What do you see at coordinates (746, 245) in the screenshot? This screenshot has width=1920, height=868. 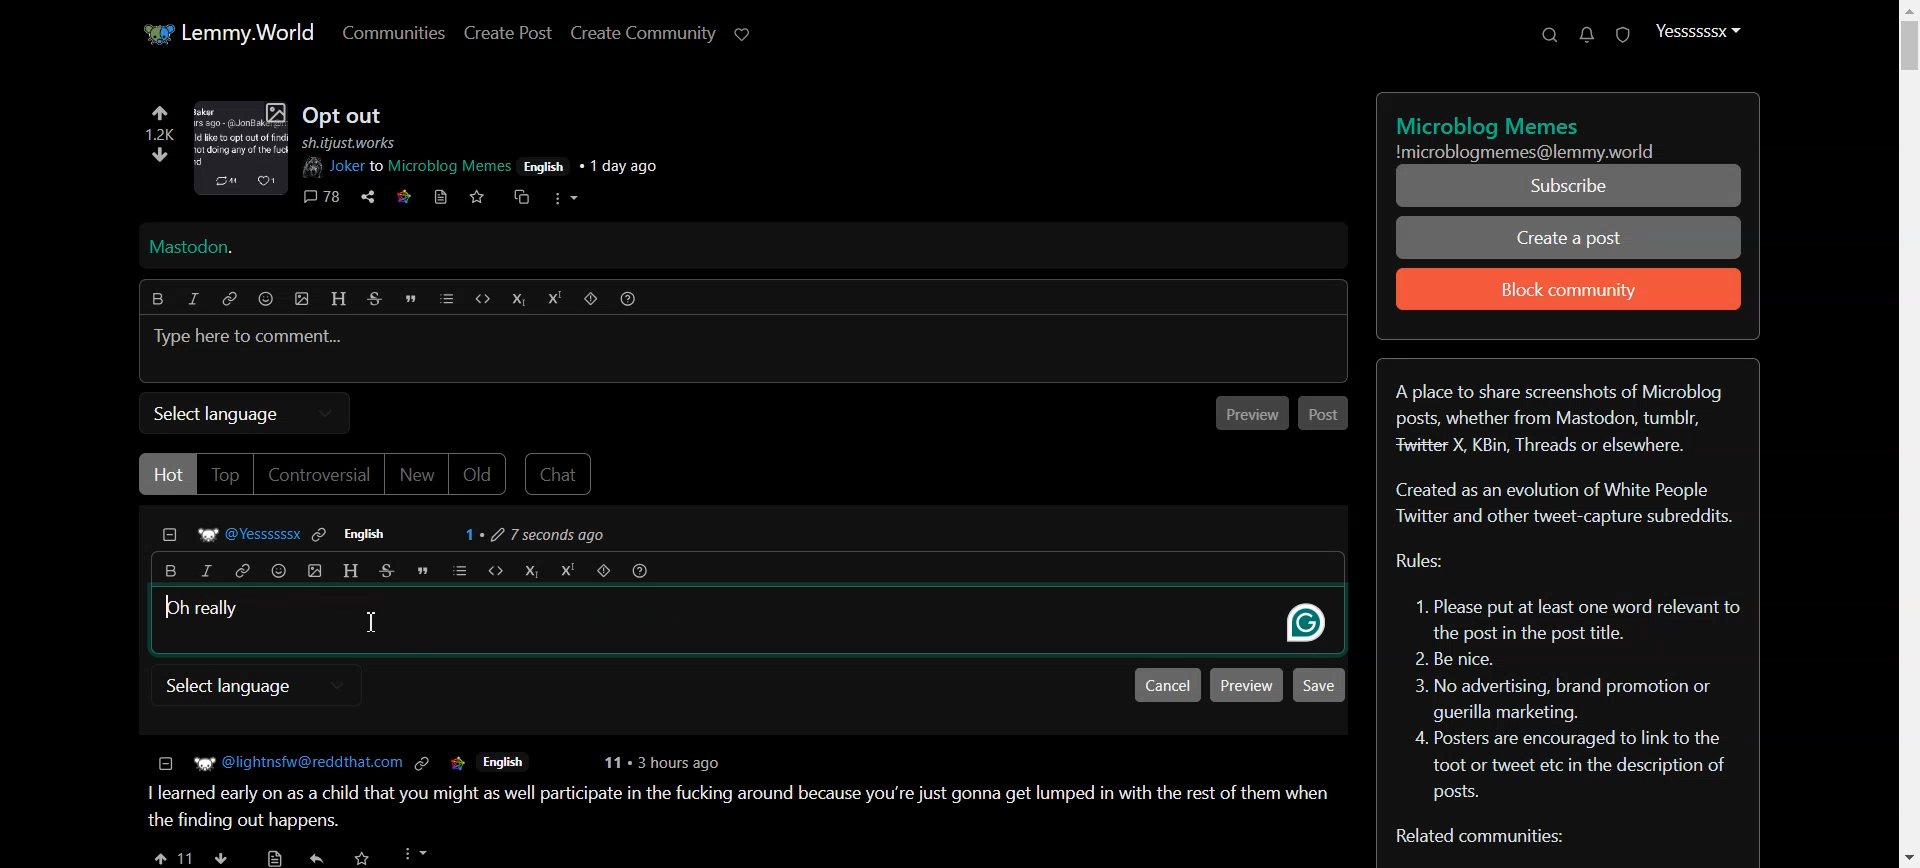 I see `Mastodon Hyperlink ` at bounding box center [746, 245].